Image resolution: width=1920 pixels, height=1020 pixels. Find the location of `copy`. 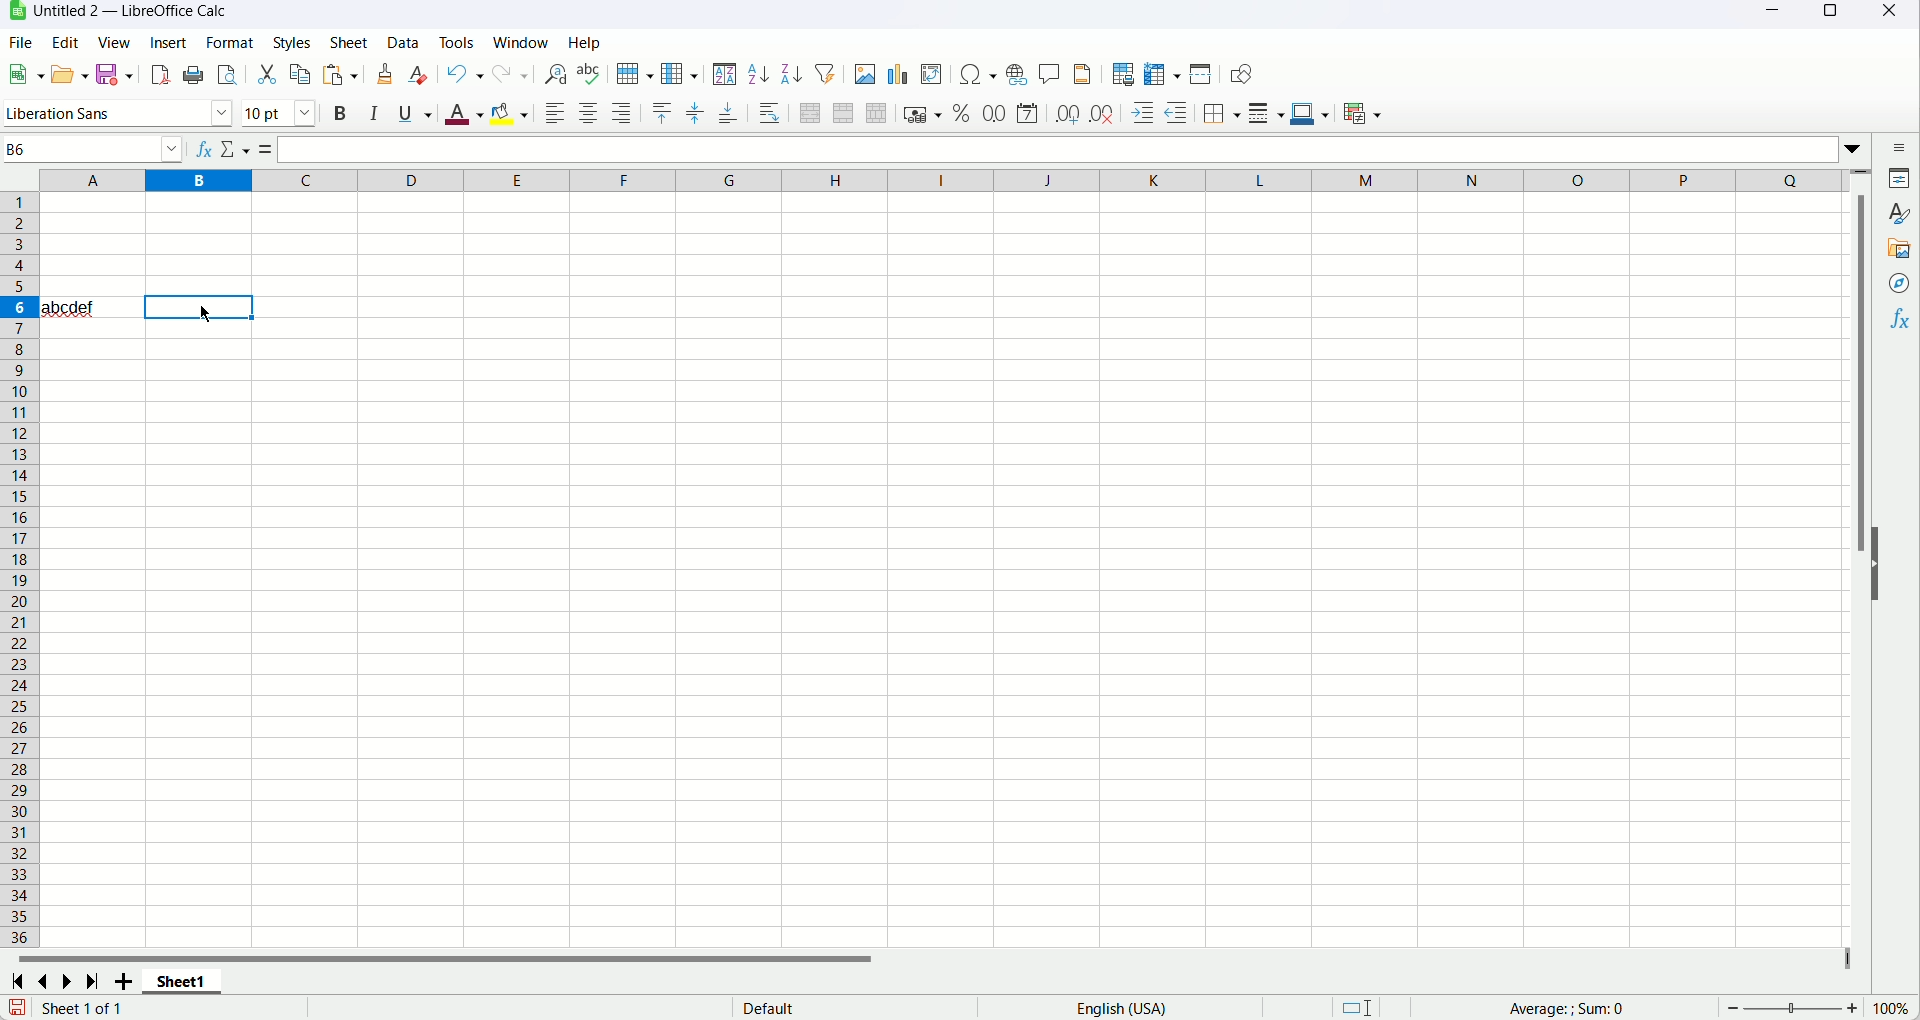

copy is located at coordinates (301, 74).